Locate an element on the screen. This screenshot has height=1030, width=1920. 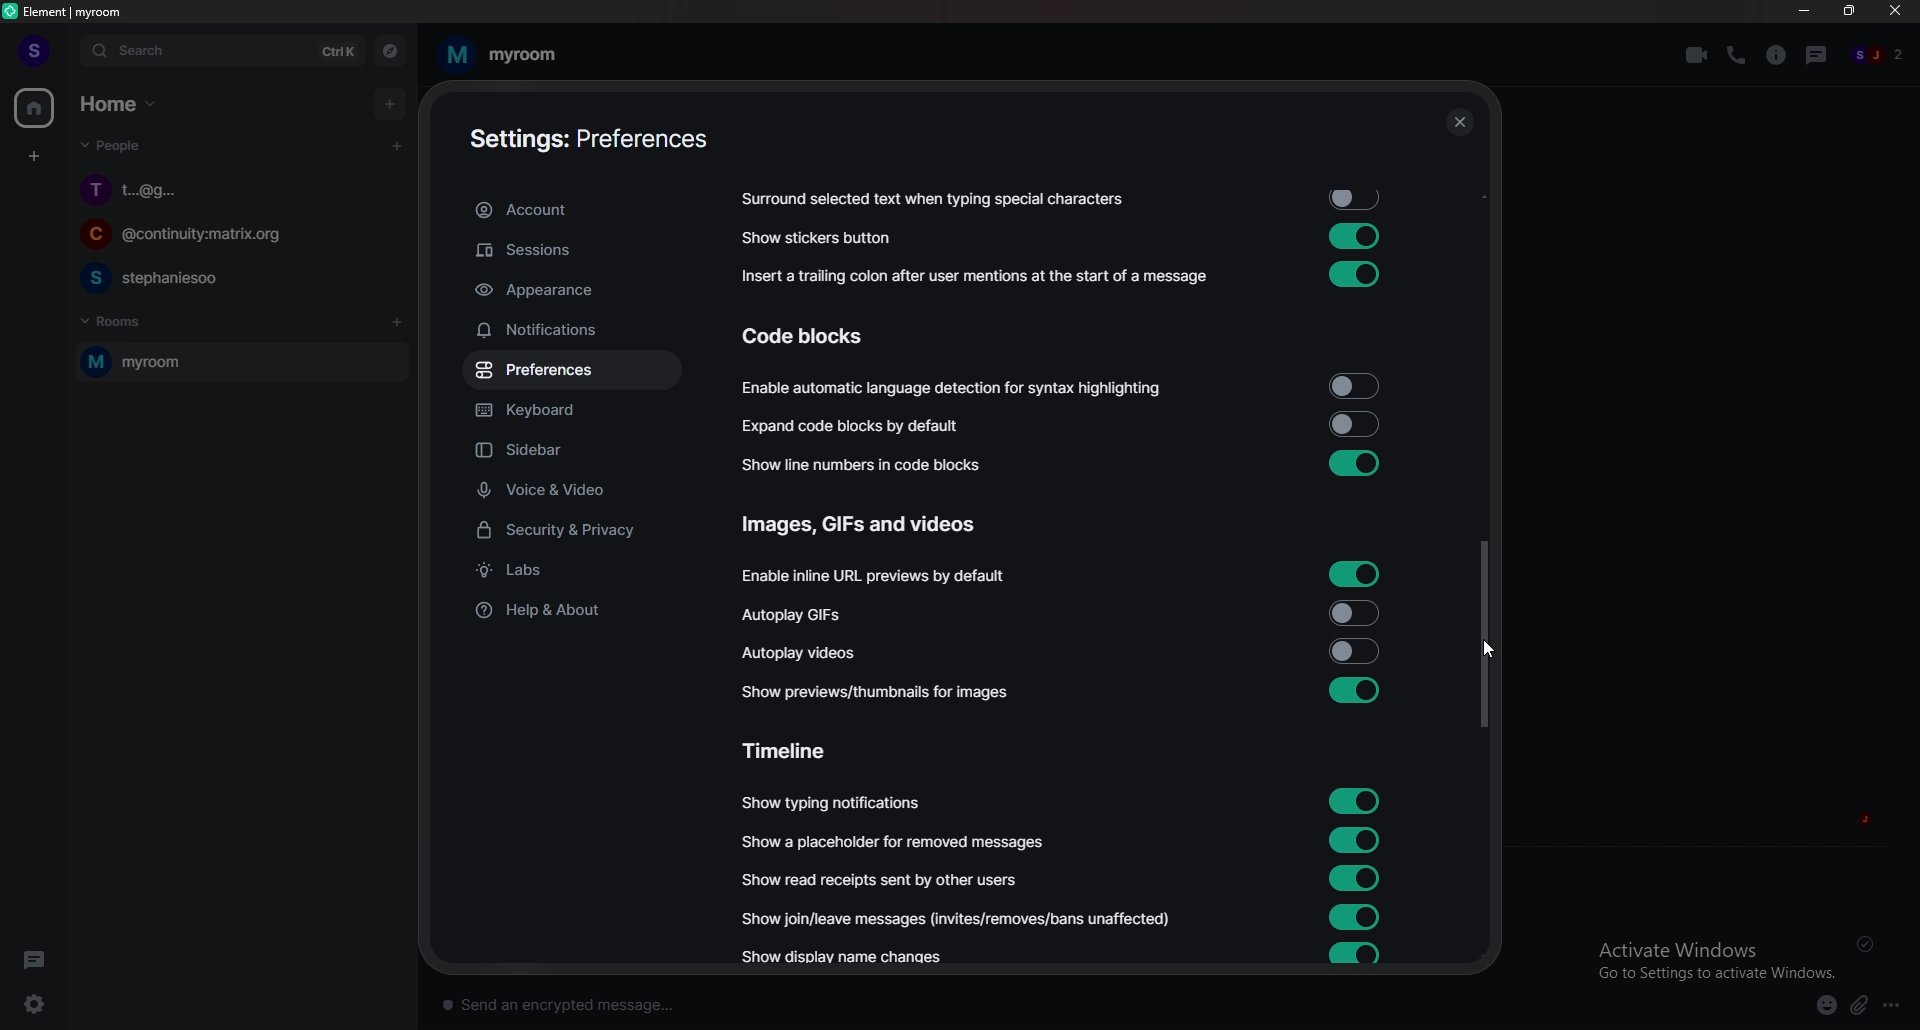
scroll bar is located at coordinates (1483, 634).